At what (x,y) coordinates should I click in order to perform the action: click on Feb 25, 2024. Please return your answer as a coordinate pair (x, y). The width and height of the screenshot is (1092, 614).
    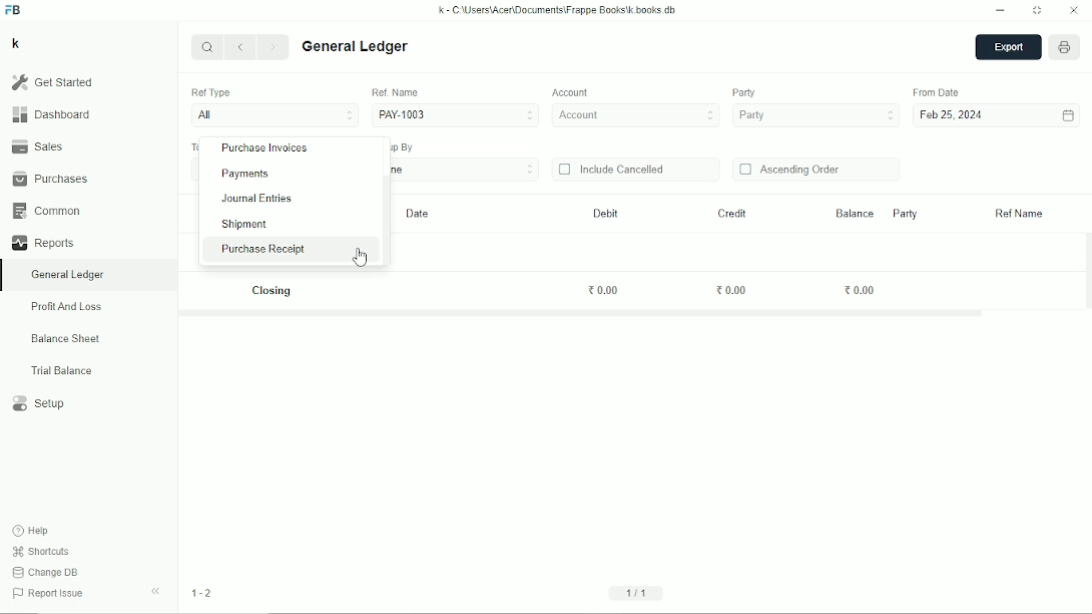
    Looking at the image, I should click on (953, 116).